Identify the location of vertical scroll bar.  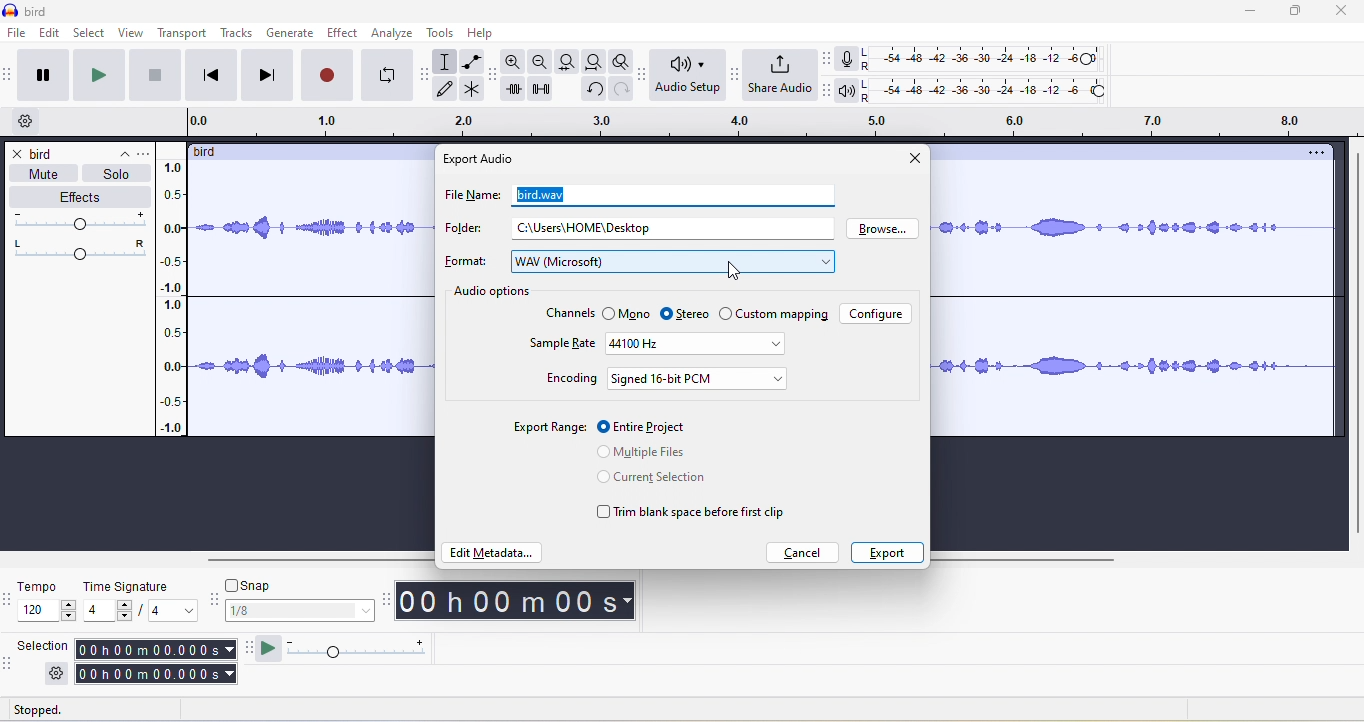
(1352, 344).